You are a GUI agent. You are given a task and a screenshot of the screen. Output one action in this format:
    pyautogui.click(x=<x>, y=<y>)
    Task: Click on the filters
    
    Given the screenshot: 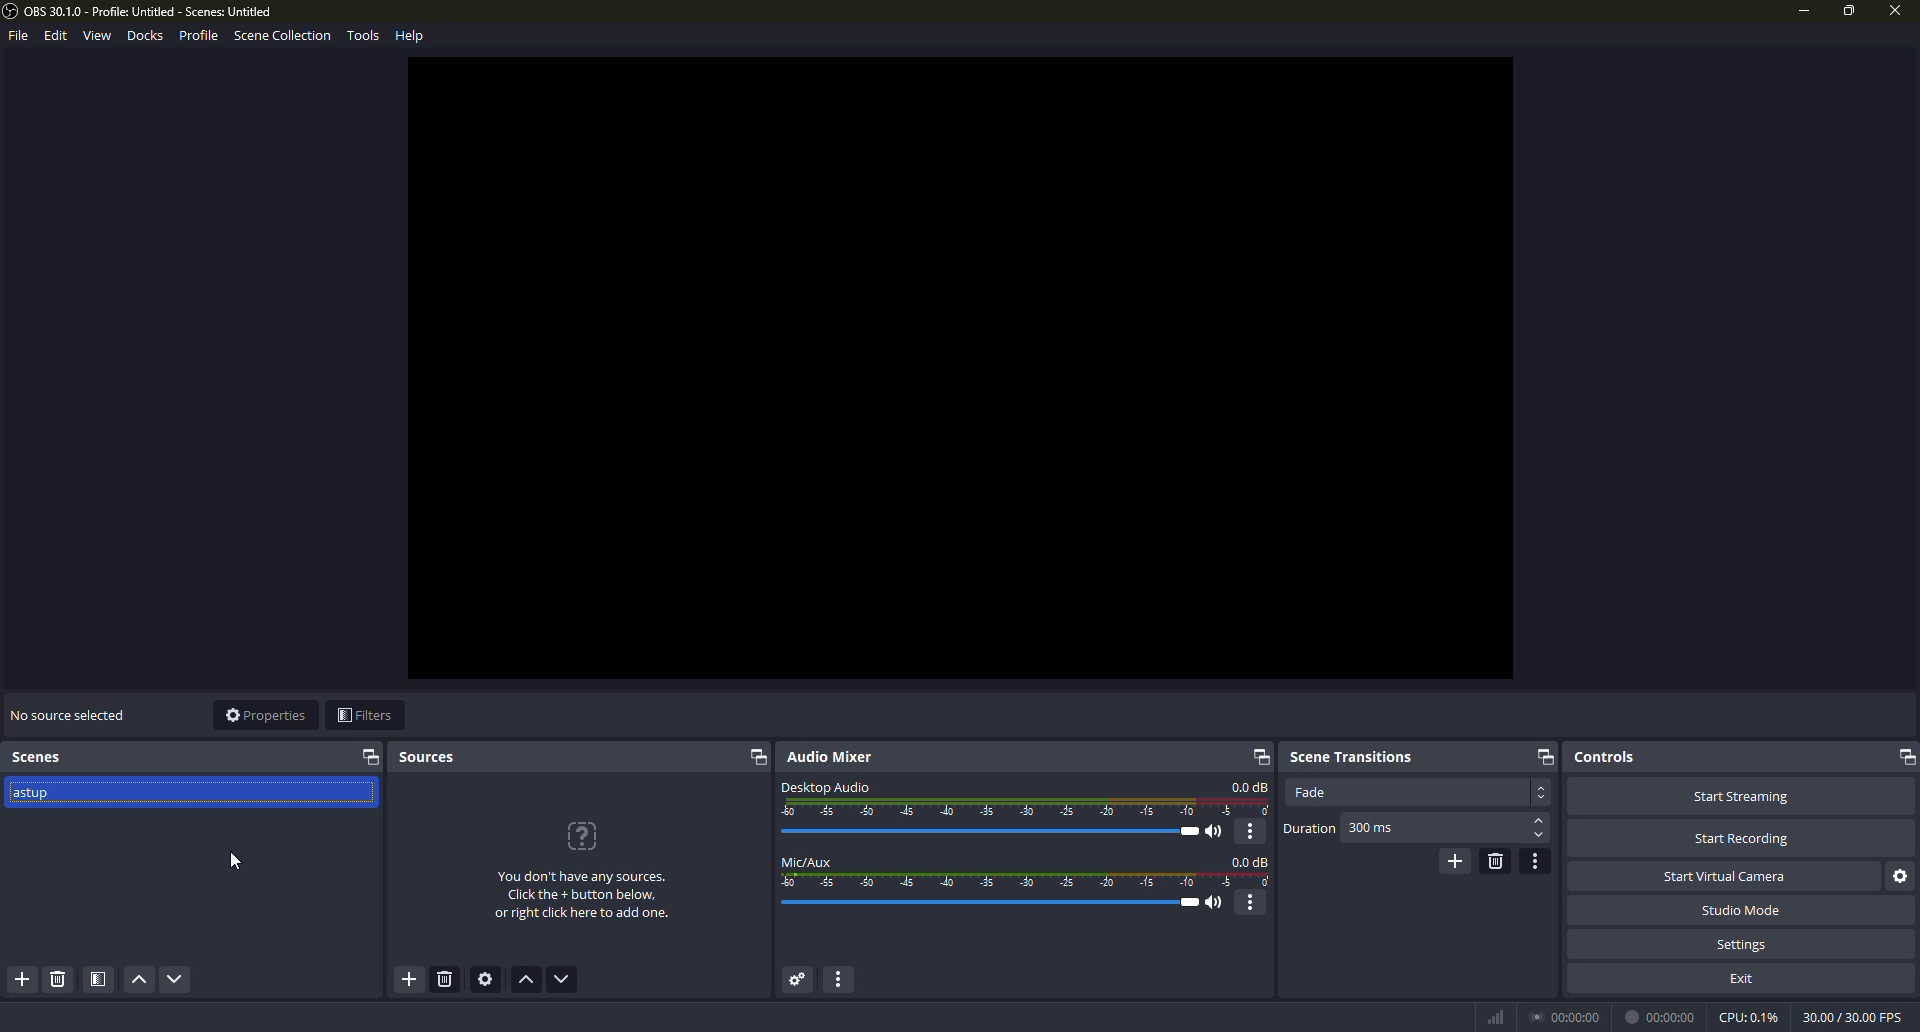 What is the action you would take?
    pyautogui.click(x=364, y=716)
    